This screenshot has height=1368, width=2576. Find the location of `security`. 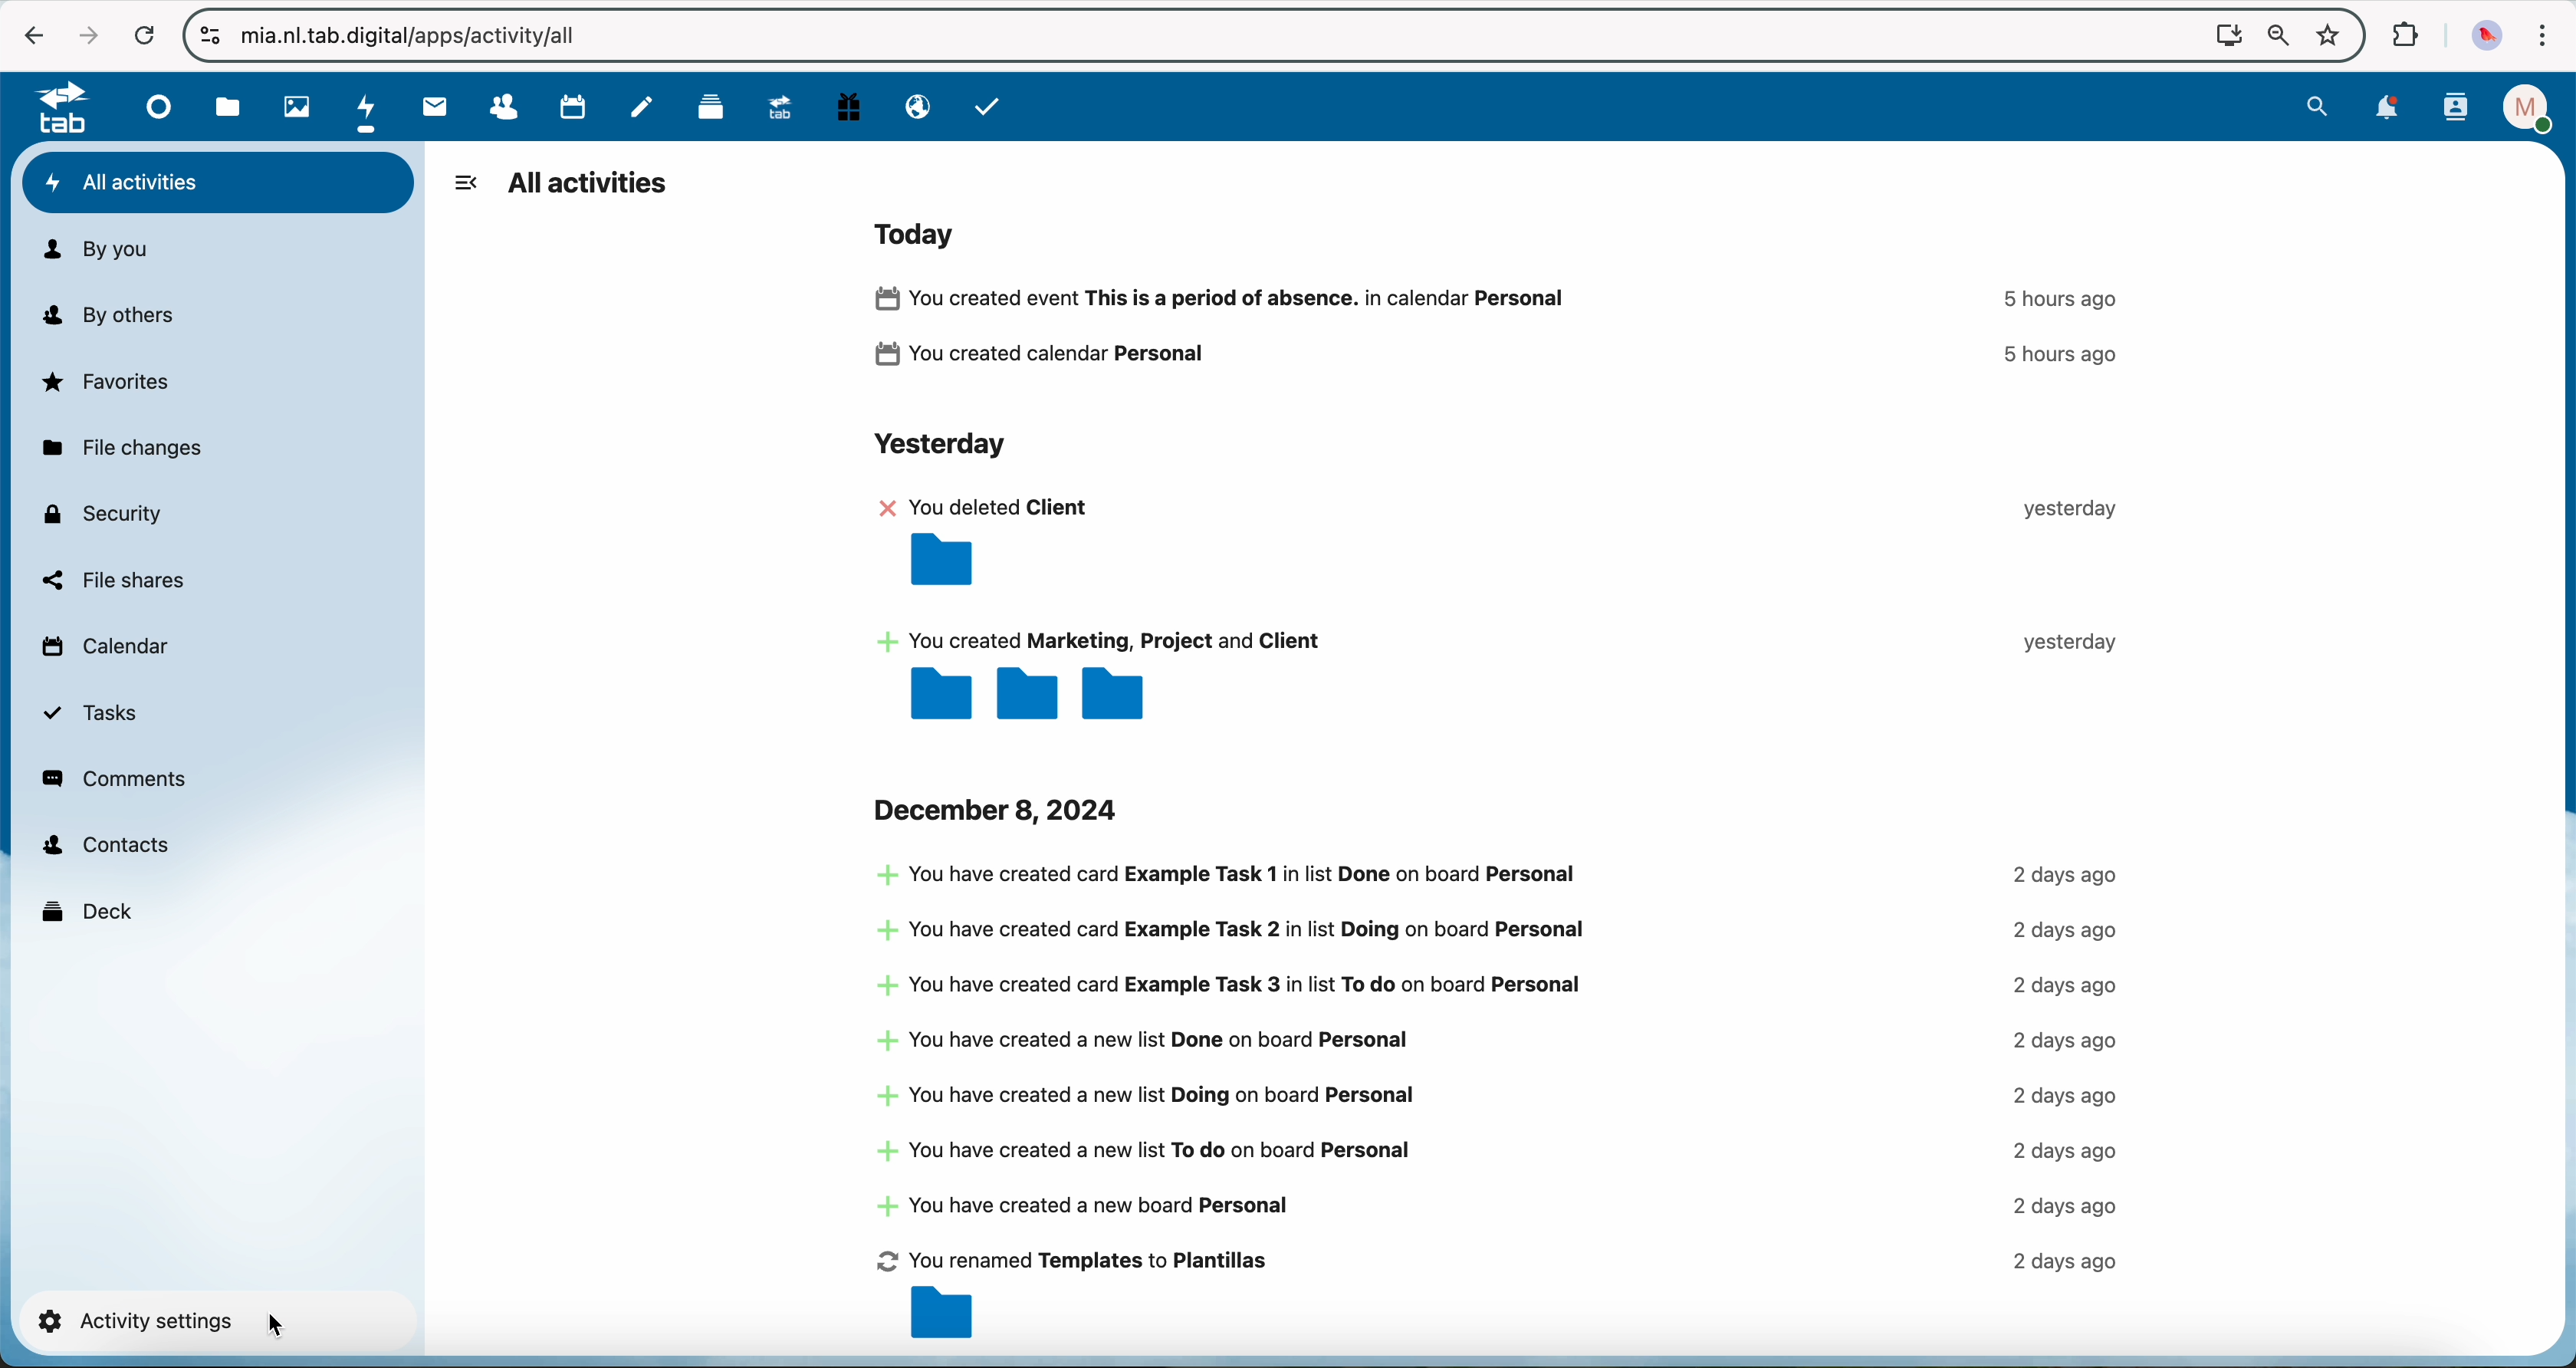

security is located at coordinates (100, 513).